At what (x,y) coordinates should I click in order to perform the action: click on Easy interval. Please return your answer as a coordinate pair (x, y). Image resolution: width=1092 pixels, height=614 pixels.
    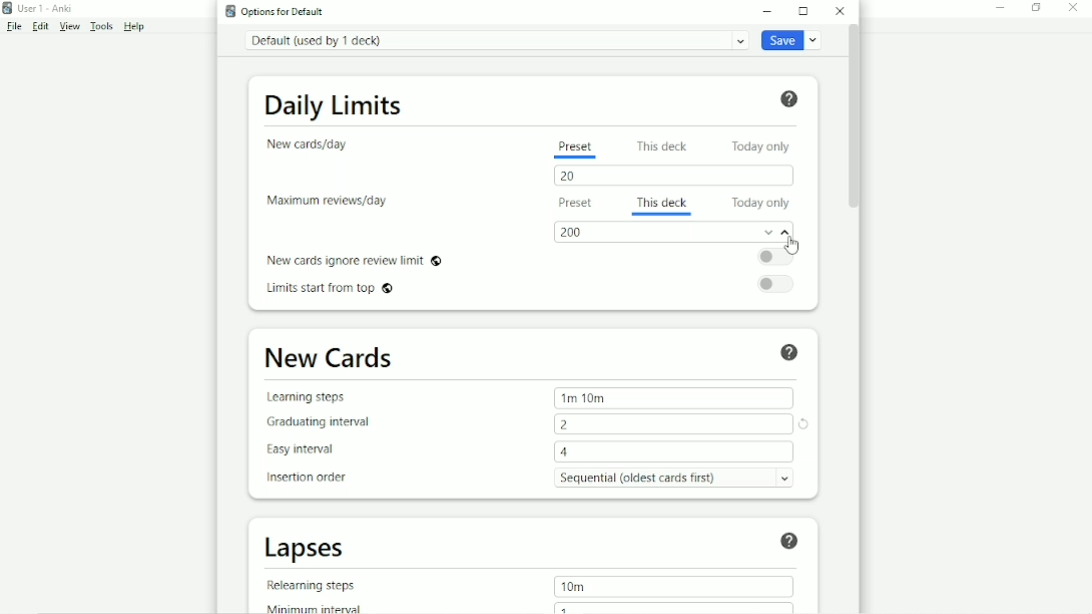
    Looking at the image, I should click on (308, 450).